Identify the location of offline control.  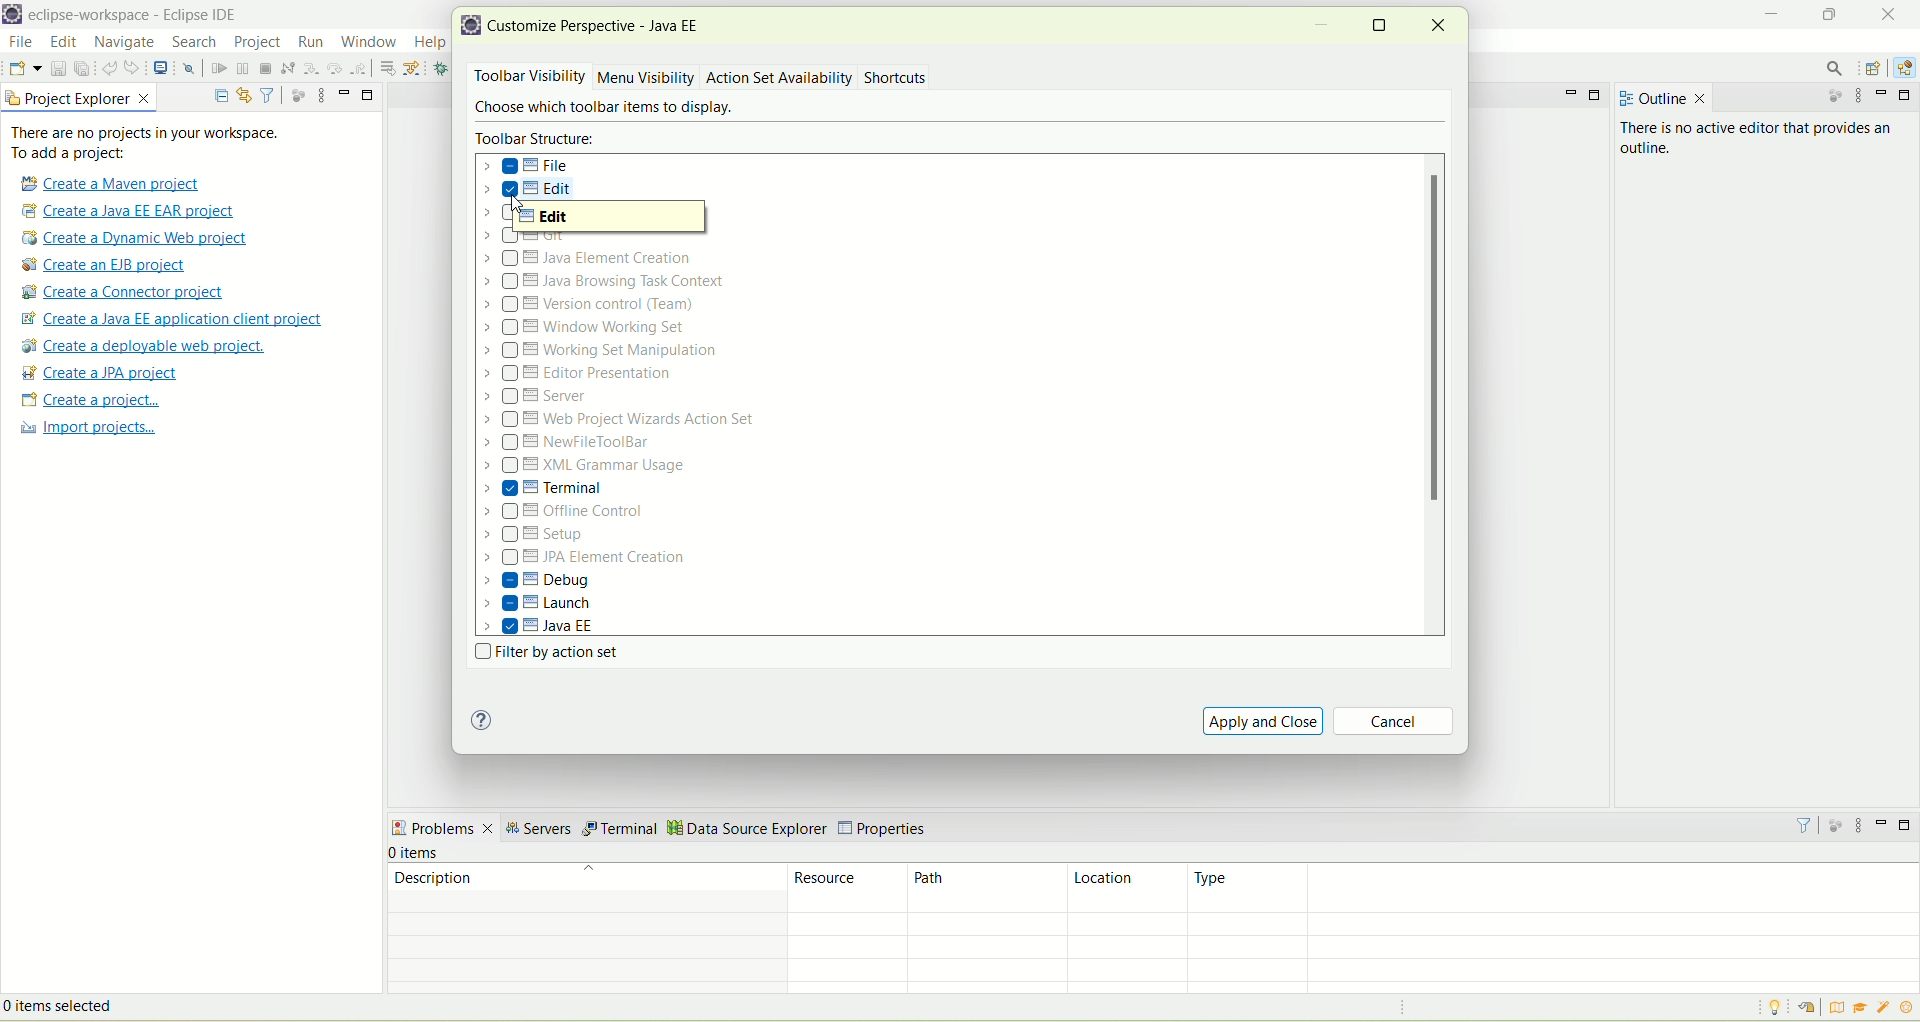
(561, 512).